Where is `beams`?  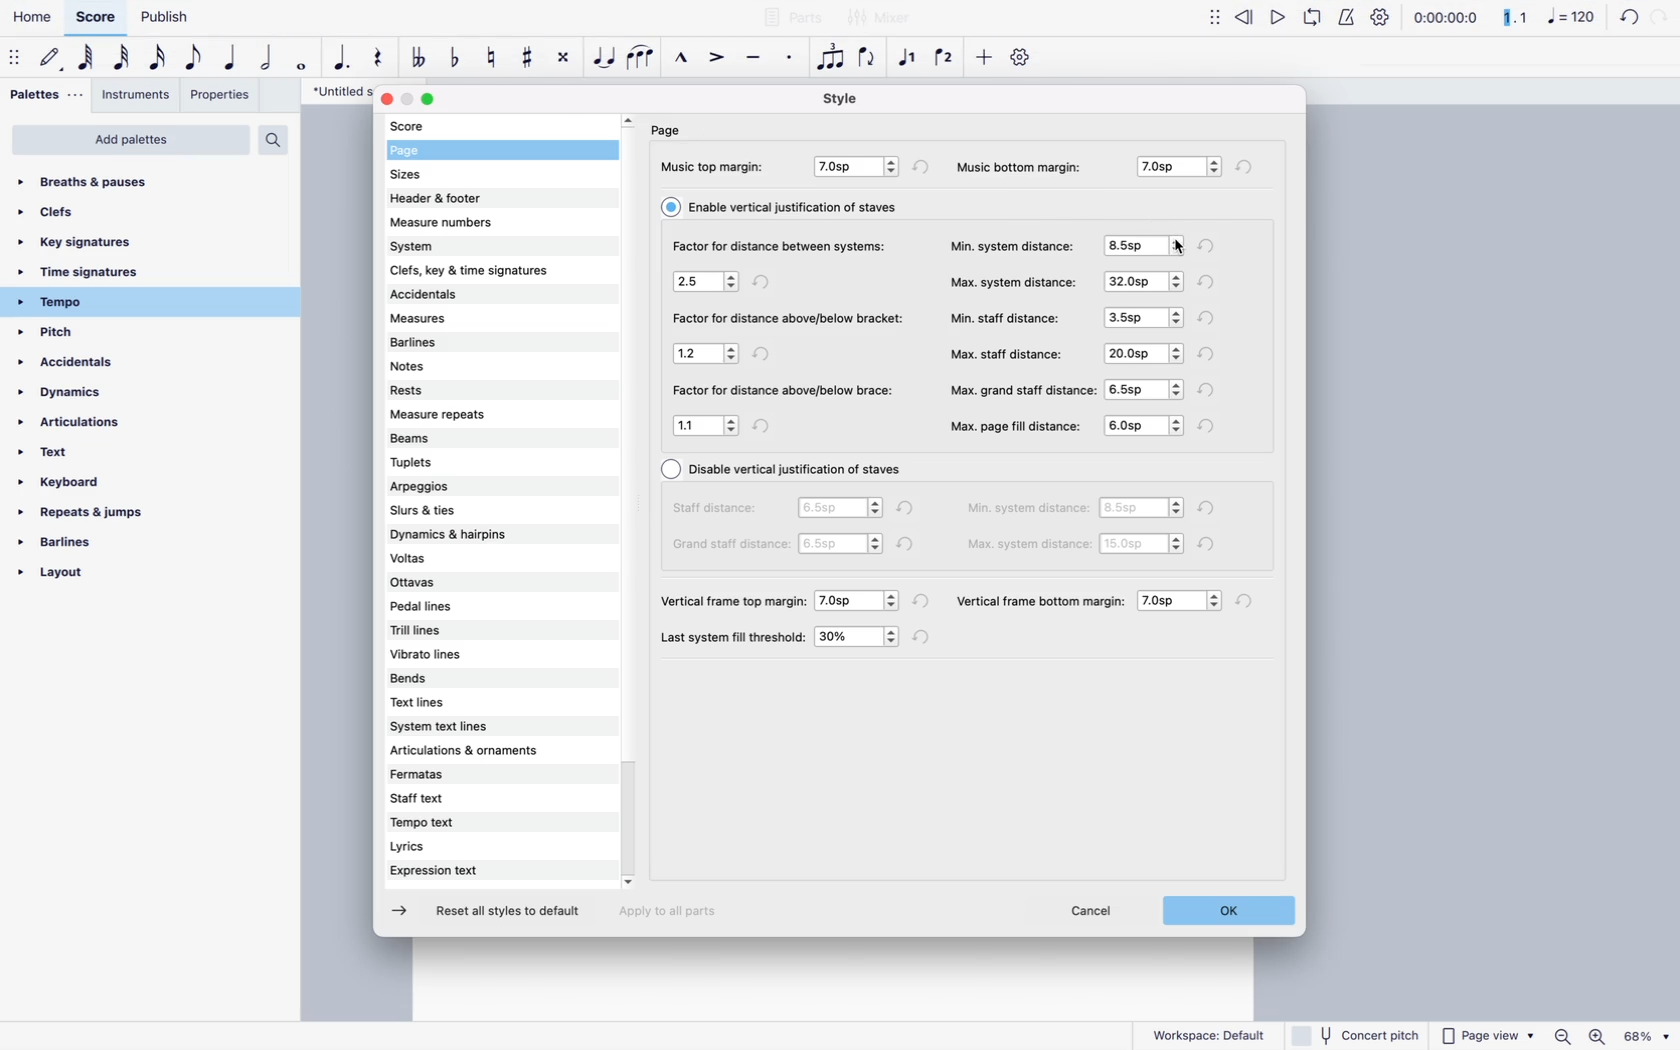
beams is located at coordinates (453, 437).